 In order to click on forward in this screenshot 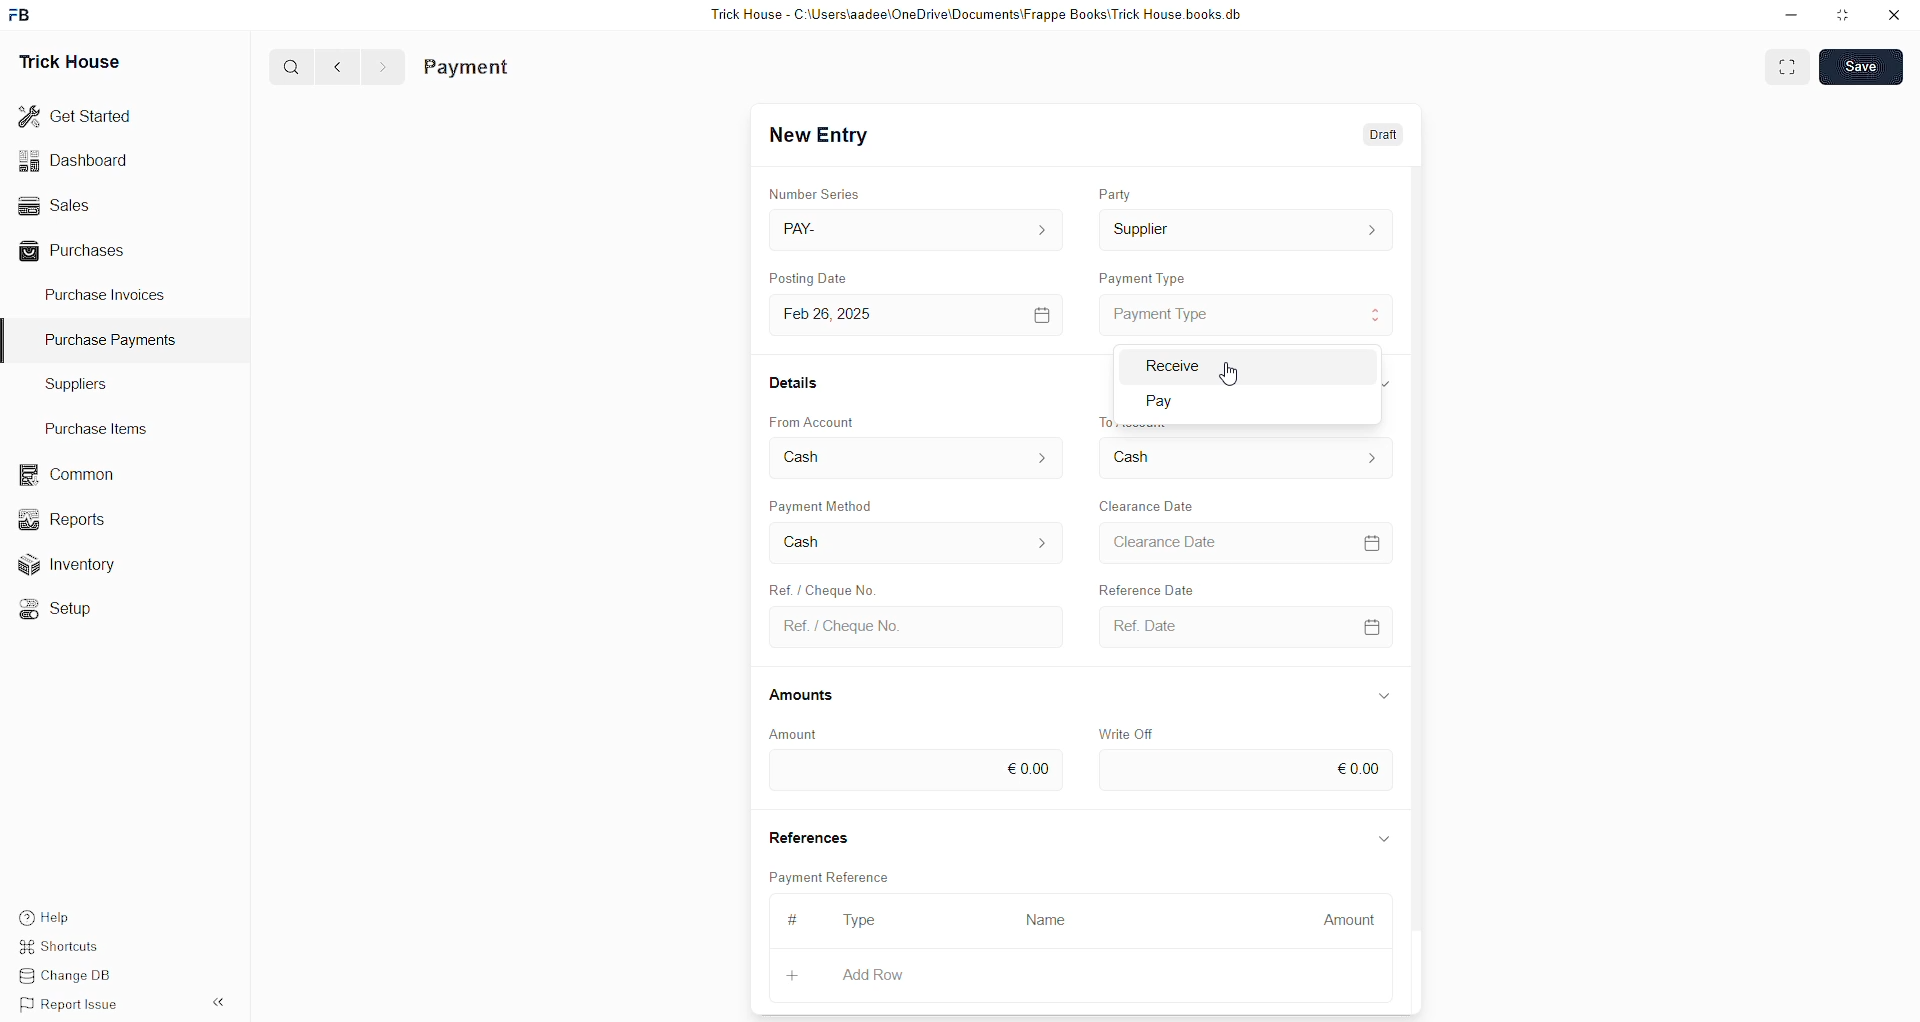, I will do `click(382, 67)`.